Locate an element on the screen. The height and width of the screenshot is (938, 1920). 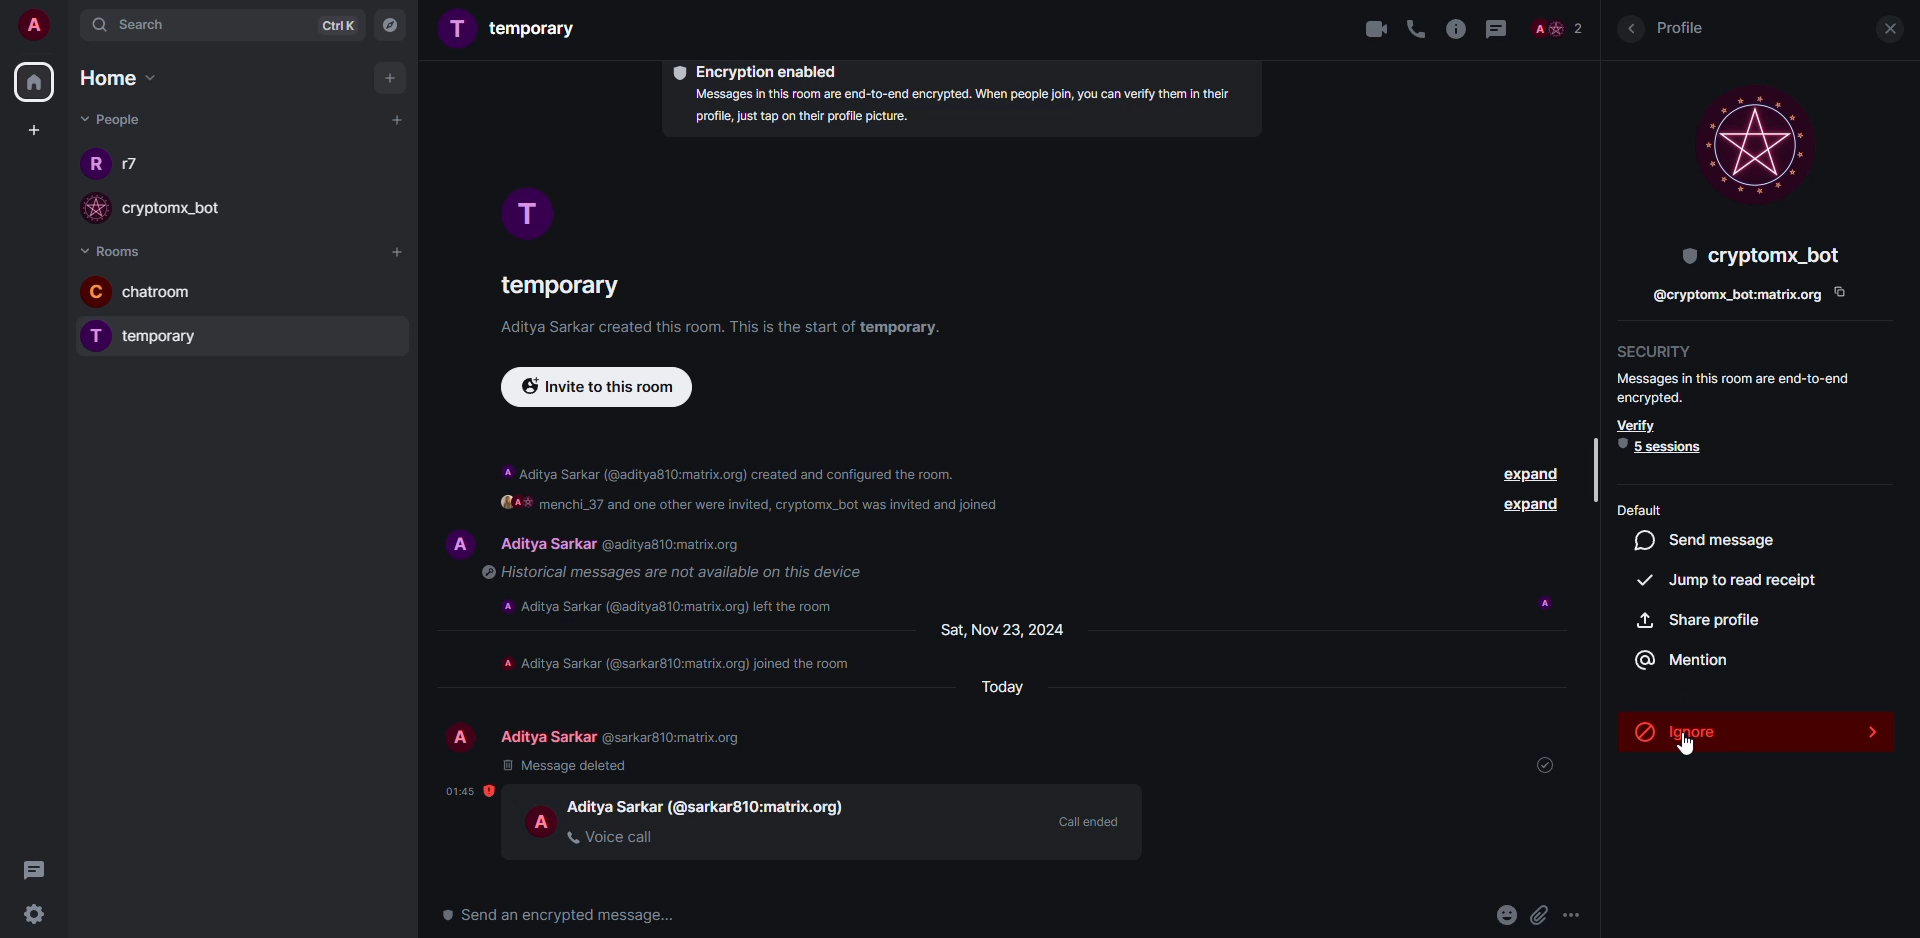
people is located at coordinates (1558, 28).